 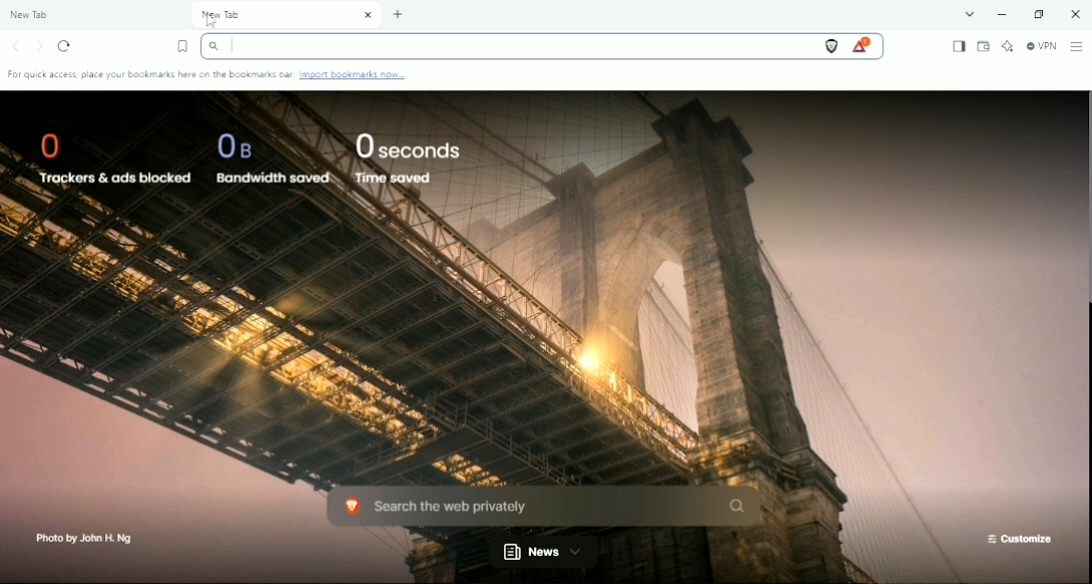 I want to click on New Tab, so click(x=284, y=15).